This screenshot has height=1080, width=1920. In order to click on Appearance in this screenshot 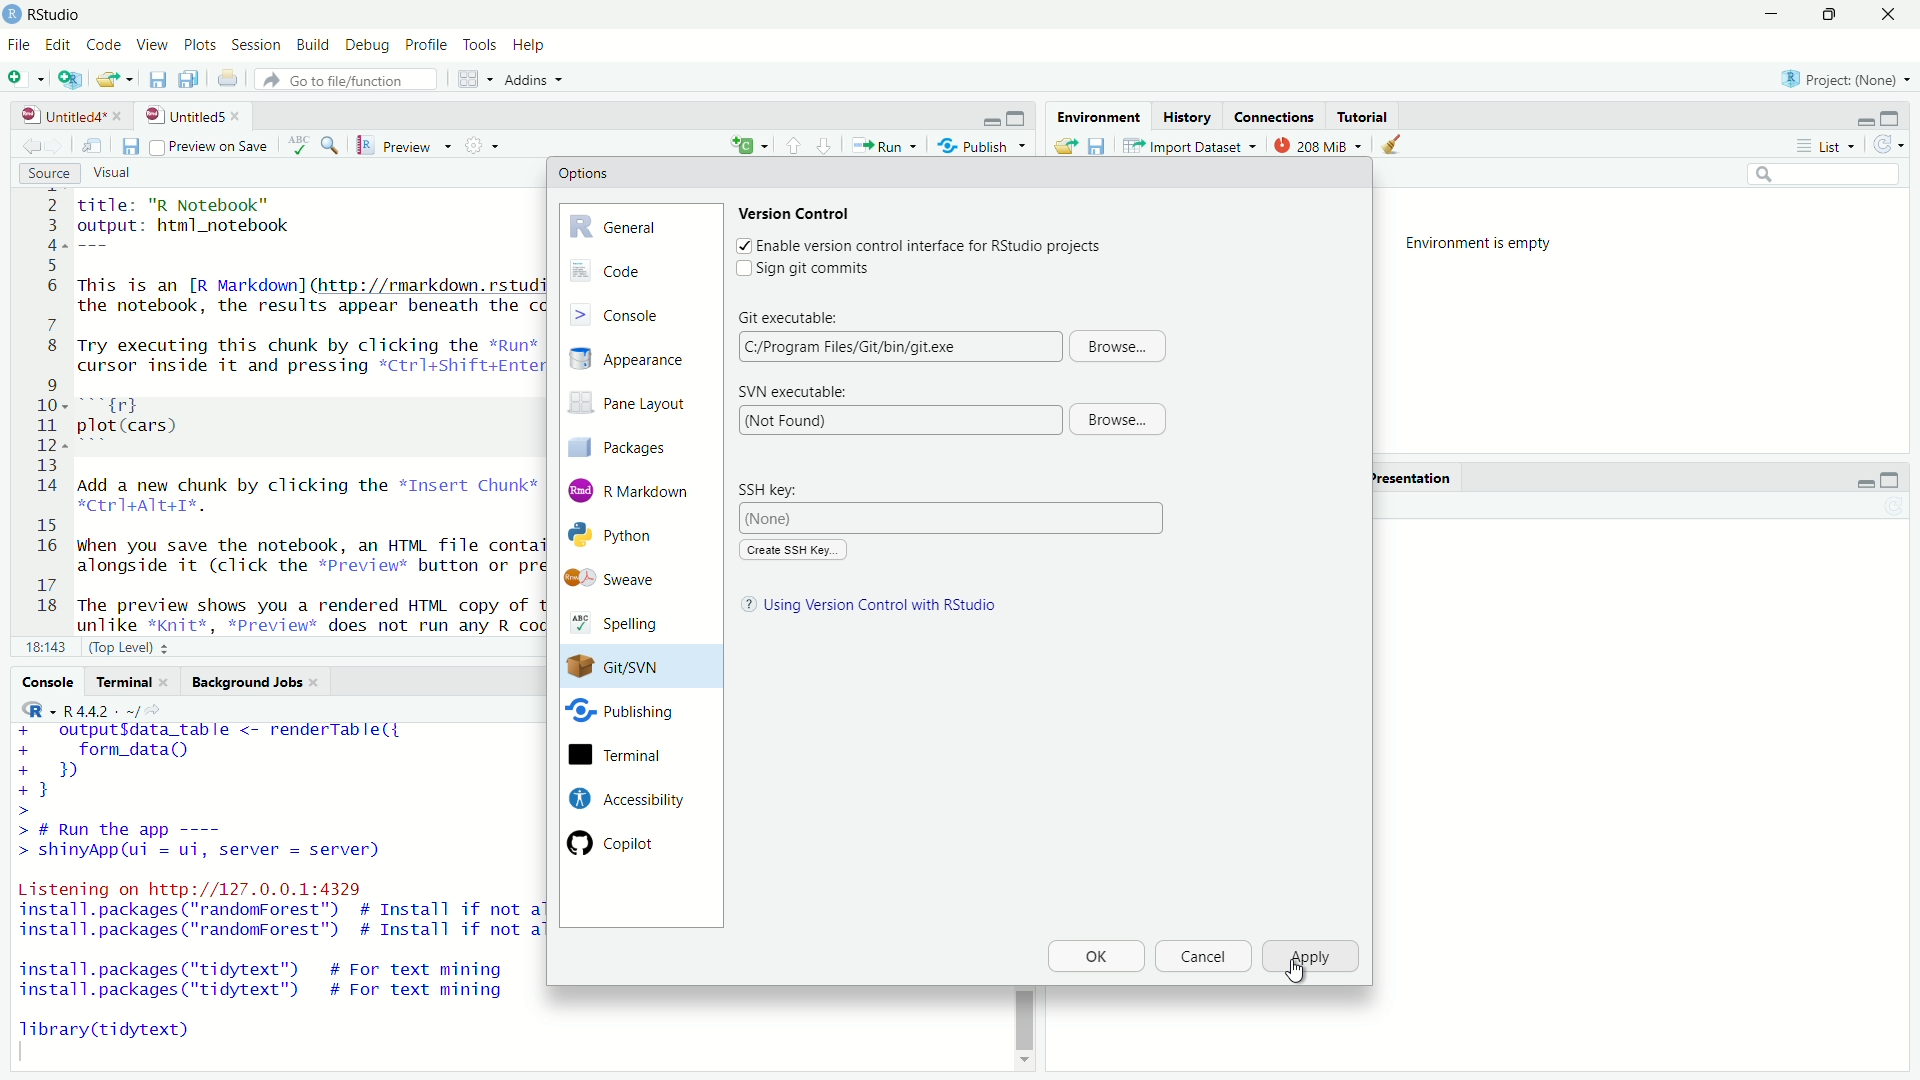, I will do `click(638, 360)`.